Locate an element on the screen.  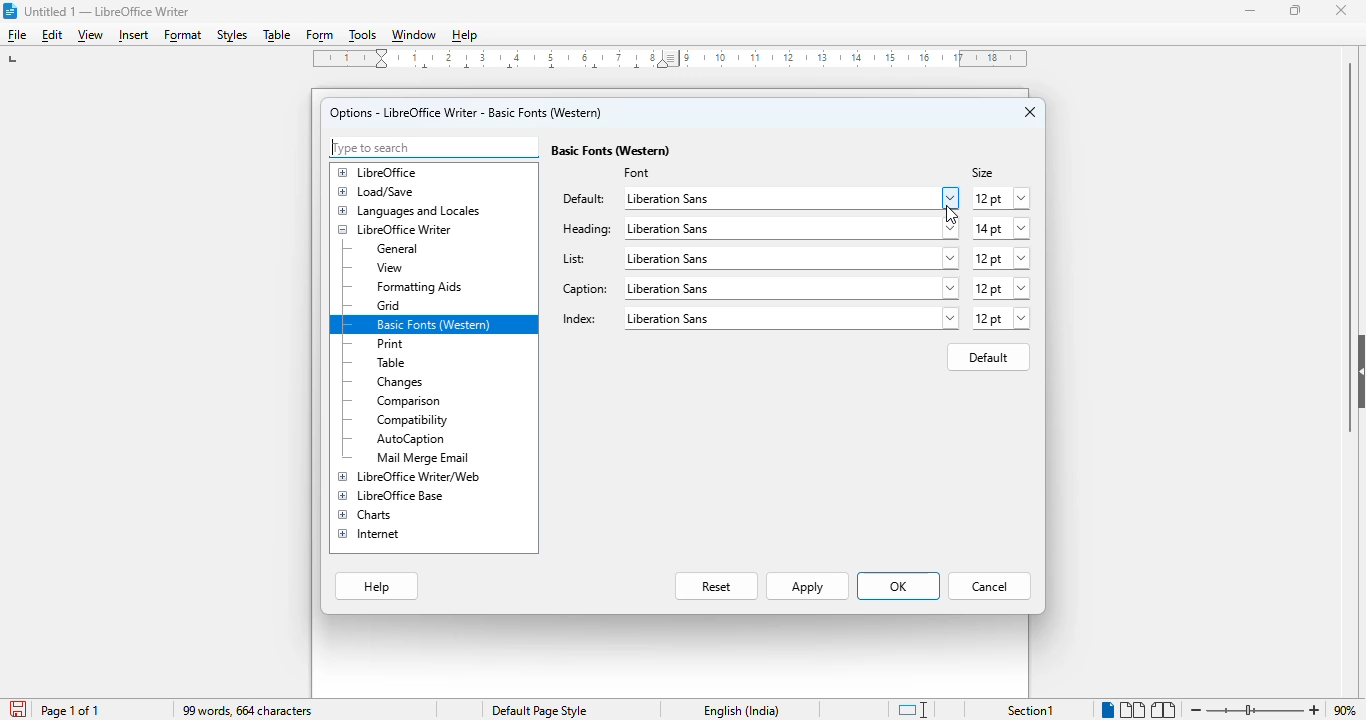
font is located at coordinates (640, 173).